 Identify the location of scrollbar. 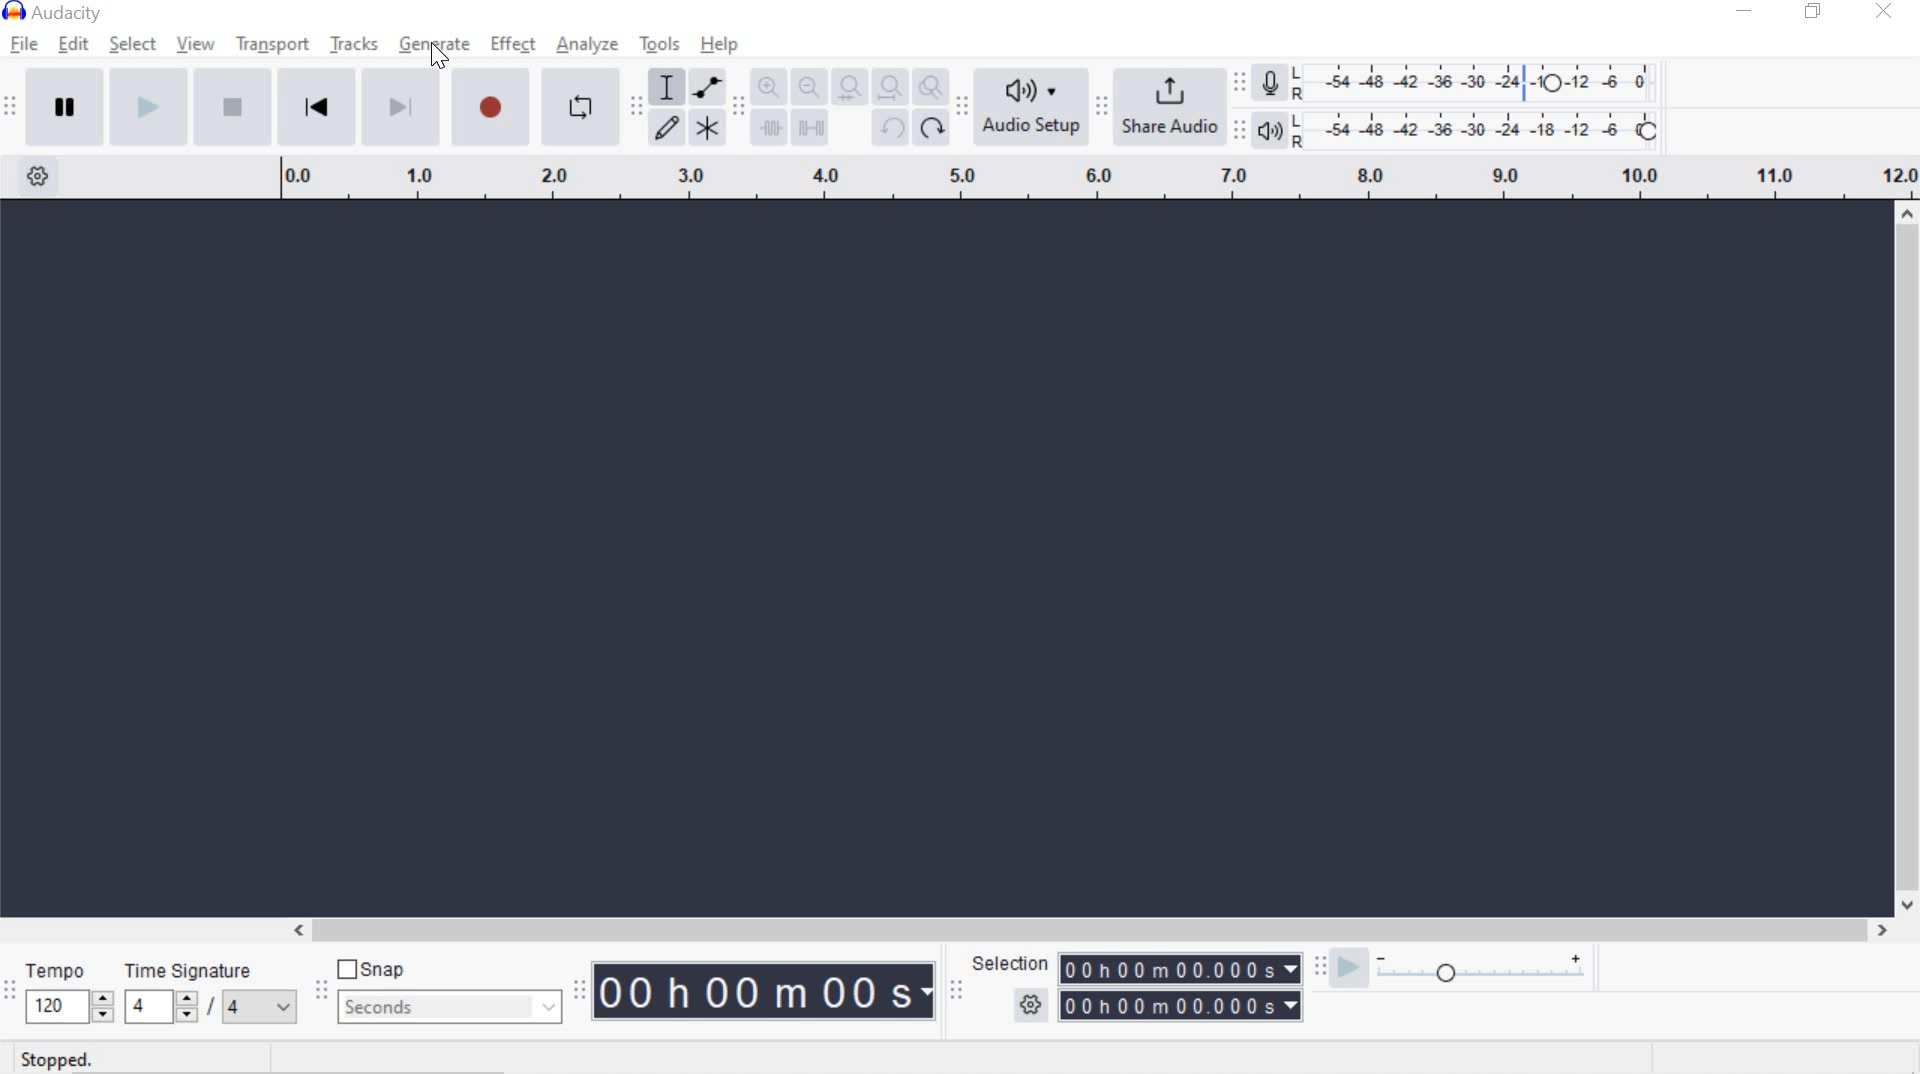
(1086, 932).